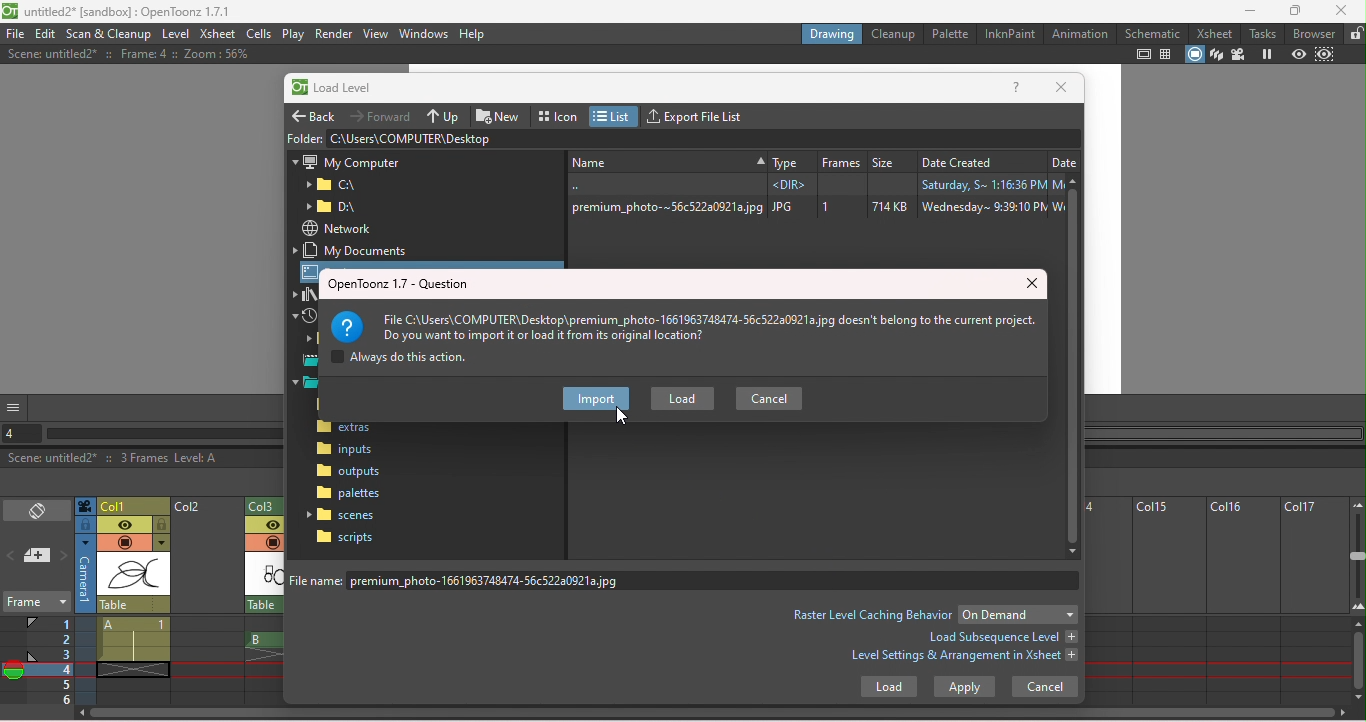 The height and width of the screenshot is (722, 1366). I want to click on Camera stand view, so click(1196, 55).